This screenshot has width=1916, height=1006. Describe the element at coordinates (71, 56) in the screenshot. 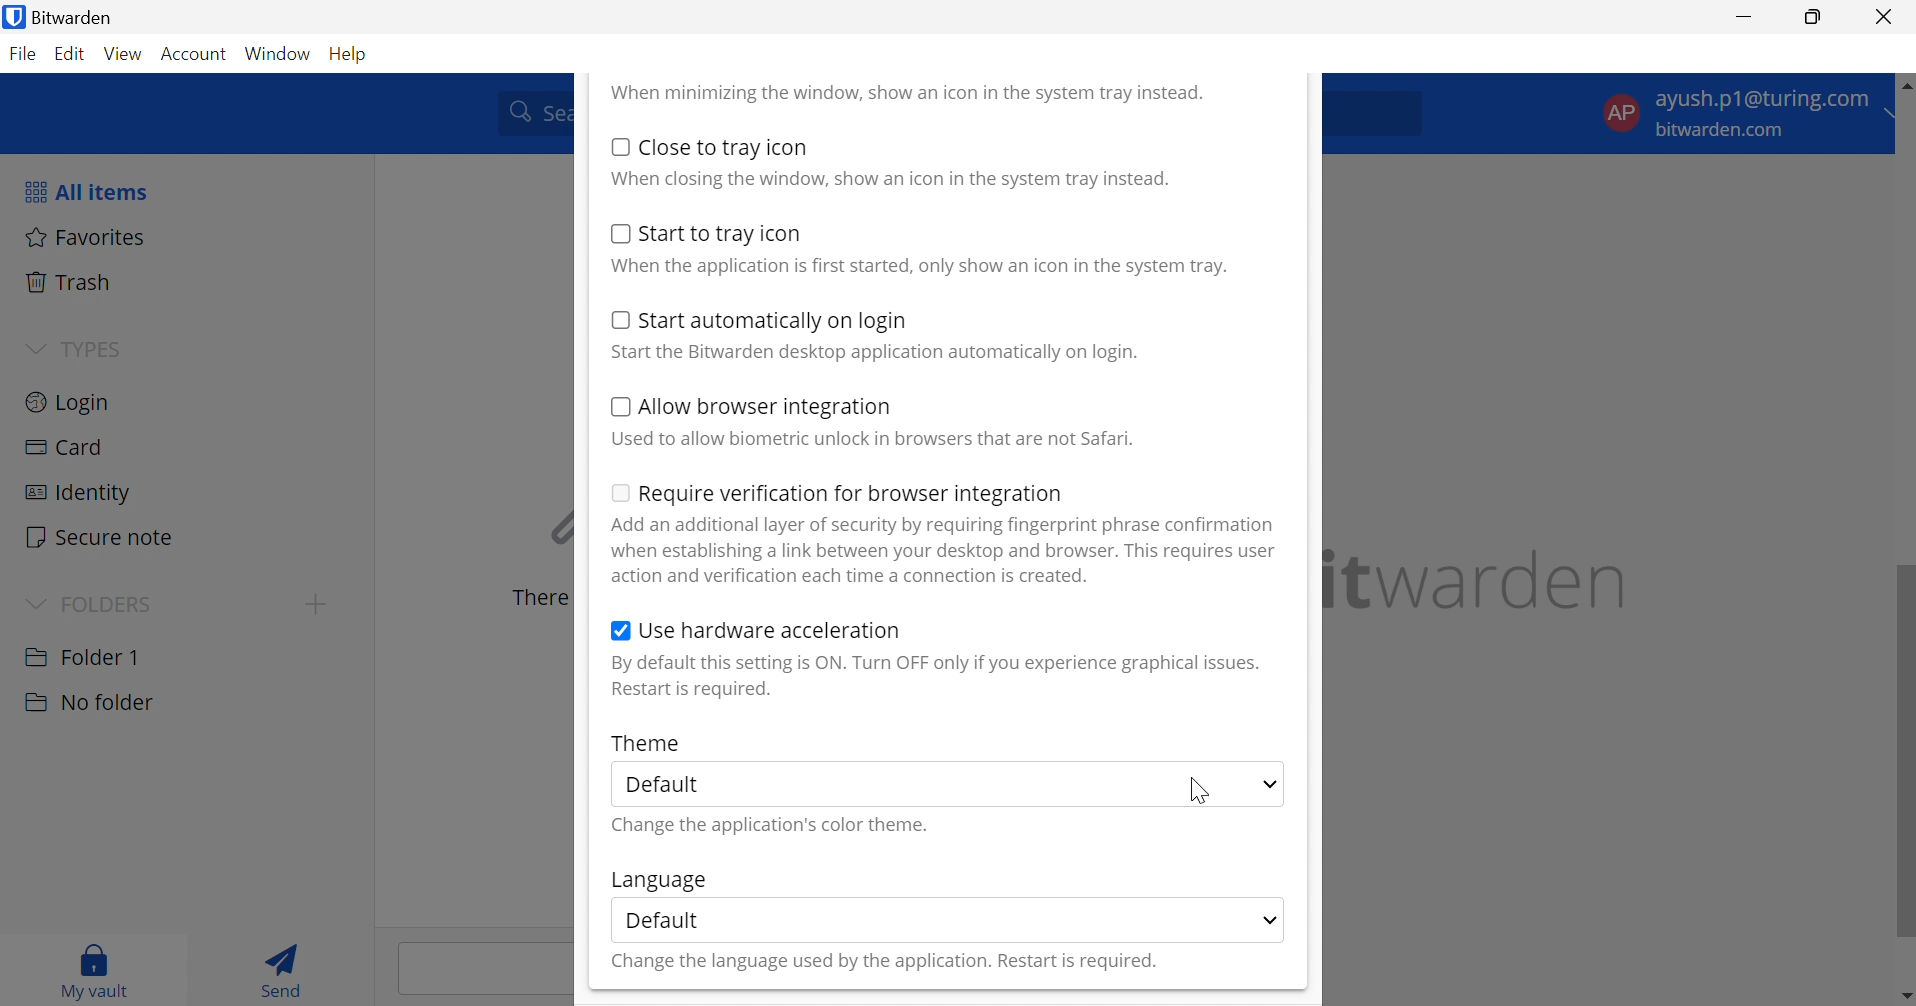

I see `Edit` at that location.